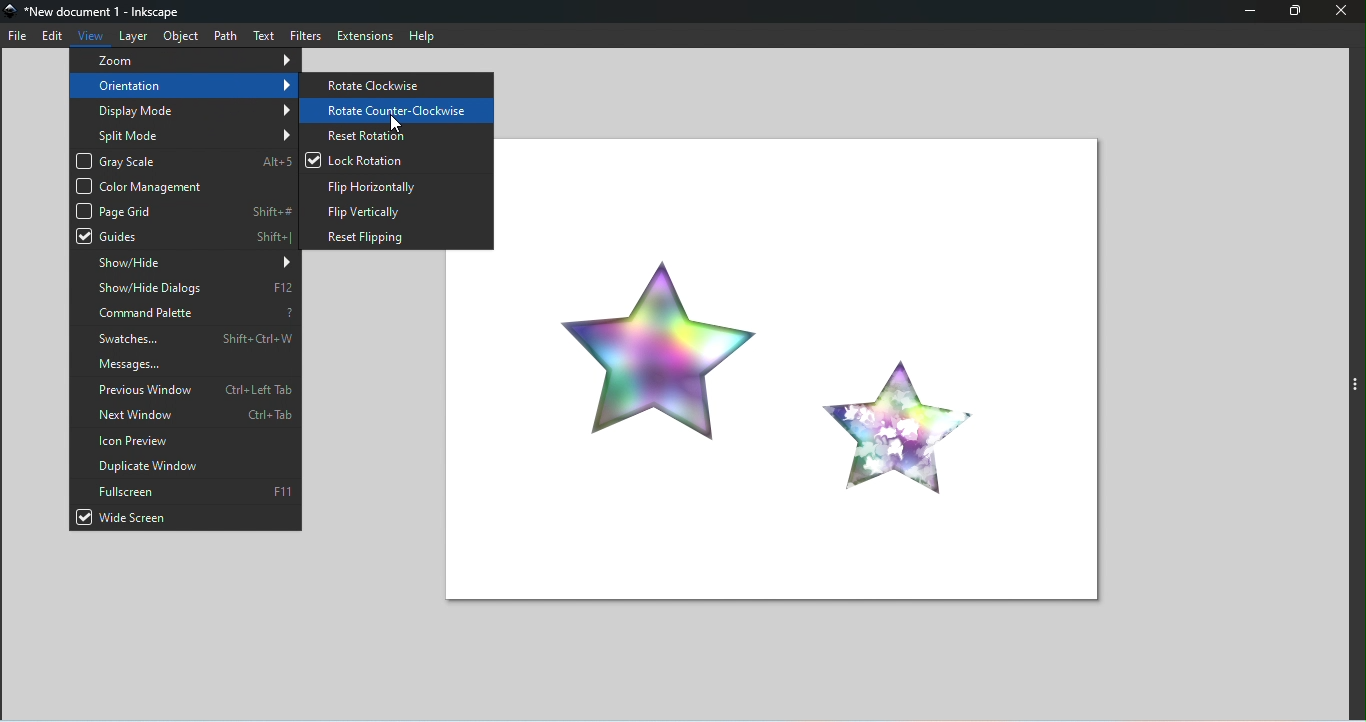  Describe the element at coordinates (393, 209) in the screenshot. I see `Flip horizontally` at that location.